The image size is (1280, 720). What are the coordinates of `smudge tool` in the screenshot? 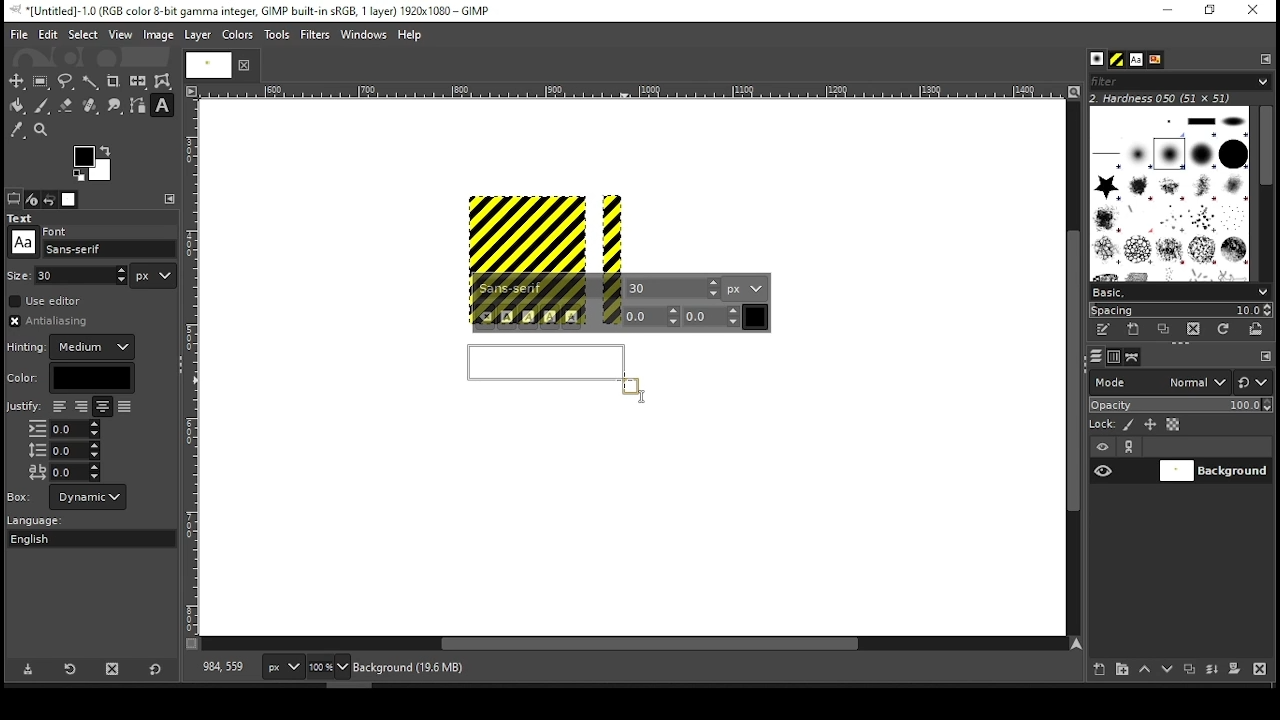 It's located at (116, 106).